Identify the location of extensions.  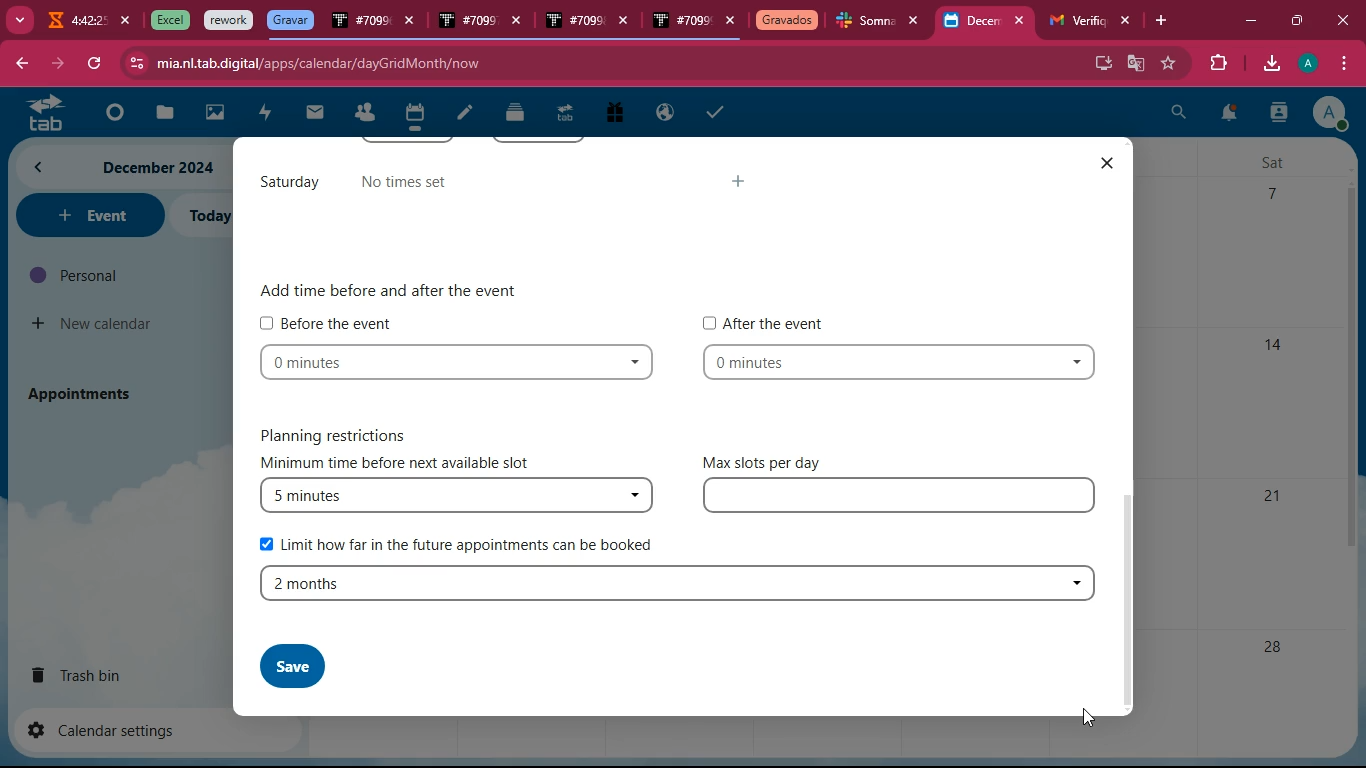
(1215, 64).